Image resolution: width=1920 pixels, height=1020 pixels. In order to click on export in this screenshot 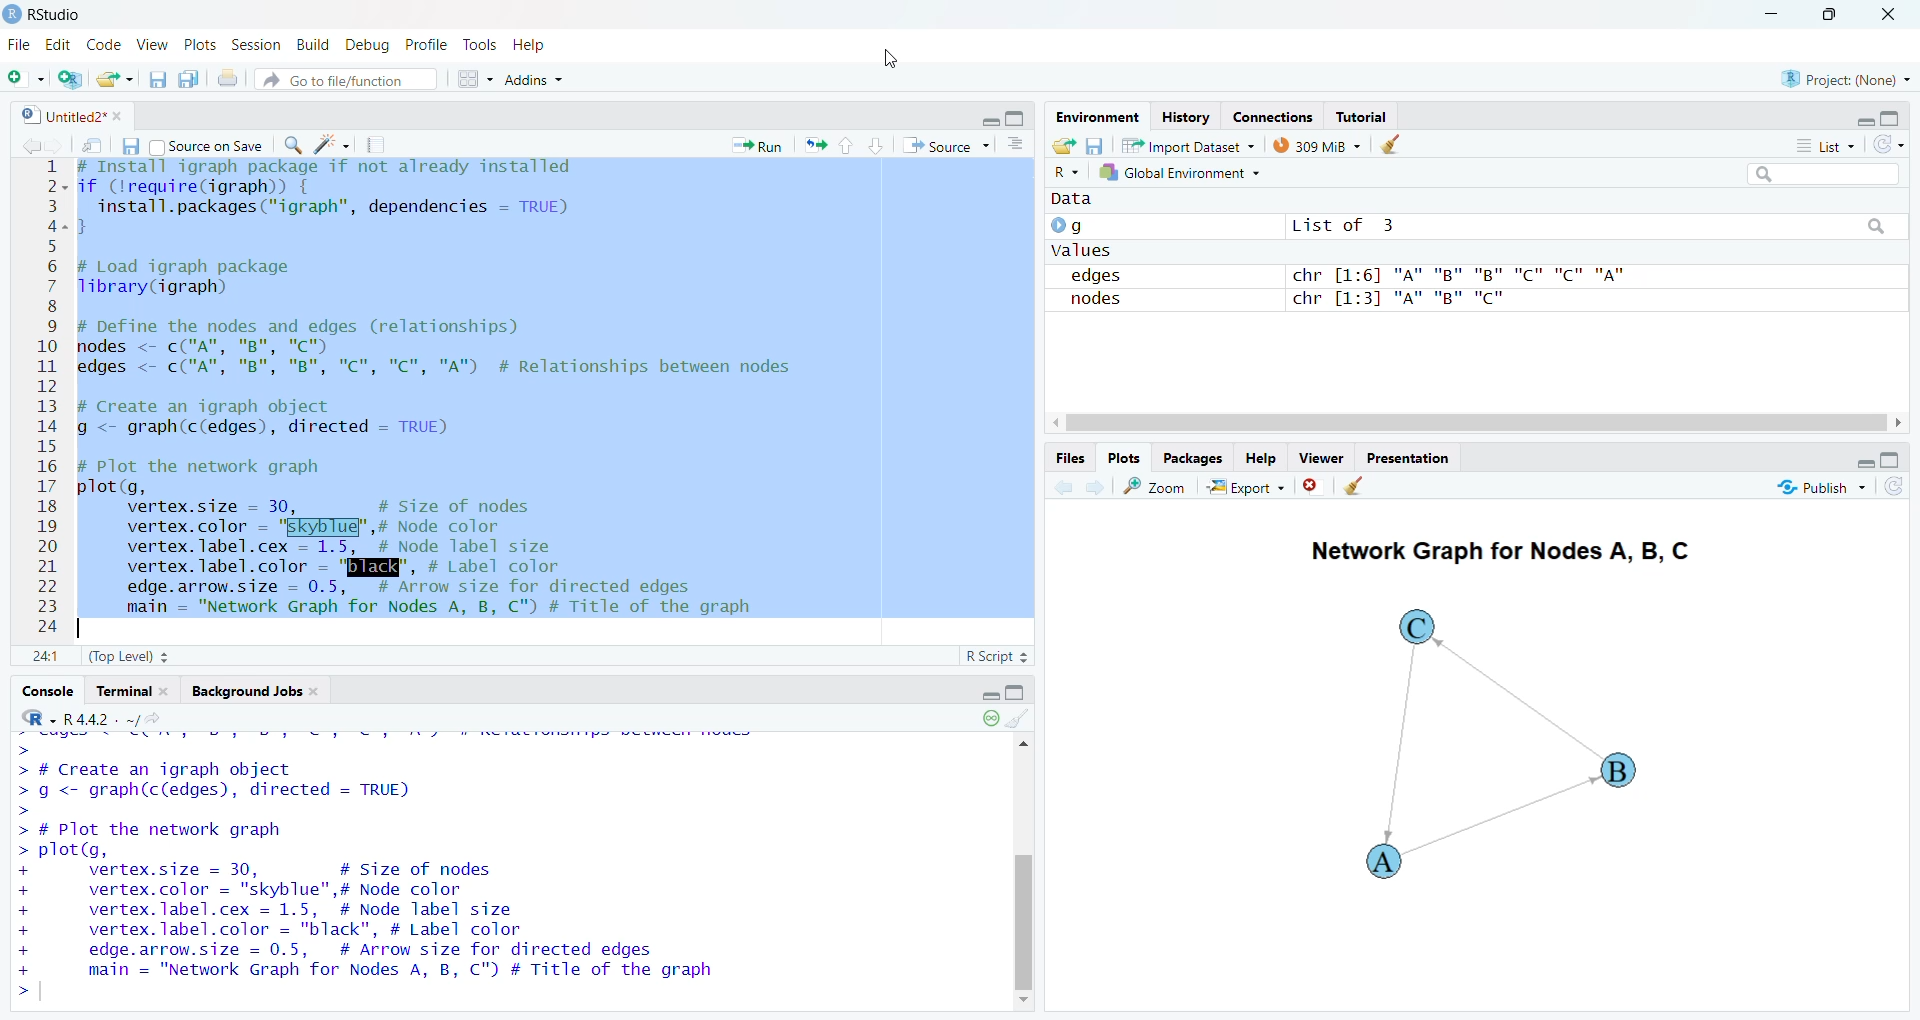, I will do `click(818, 147)`.